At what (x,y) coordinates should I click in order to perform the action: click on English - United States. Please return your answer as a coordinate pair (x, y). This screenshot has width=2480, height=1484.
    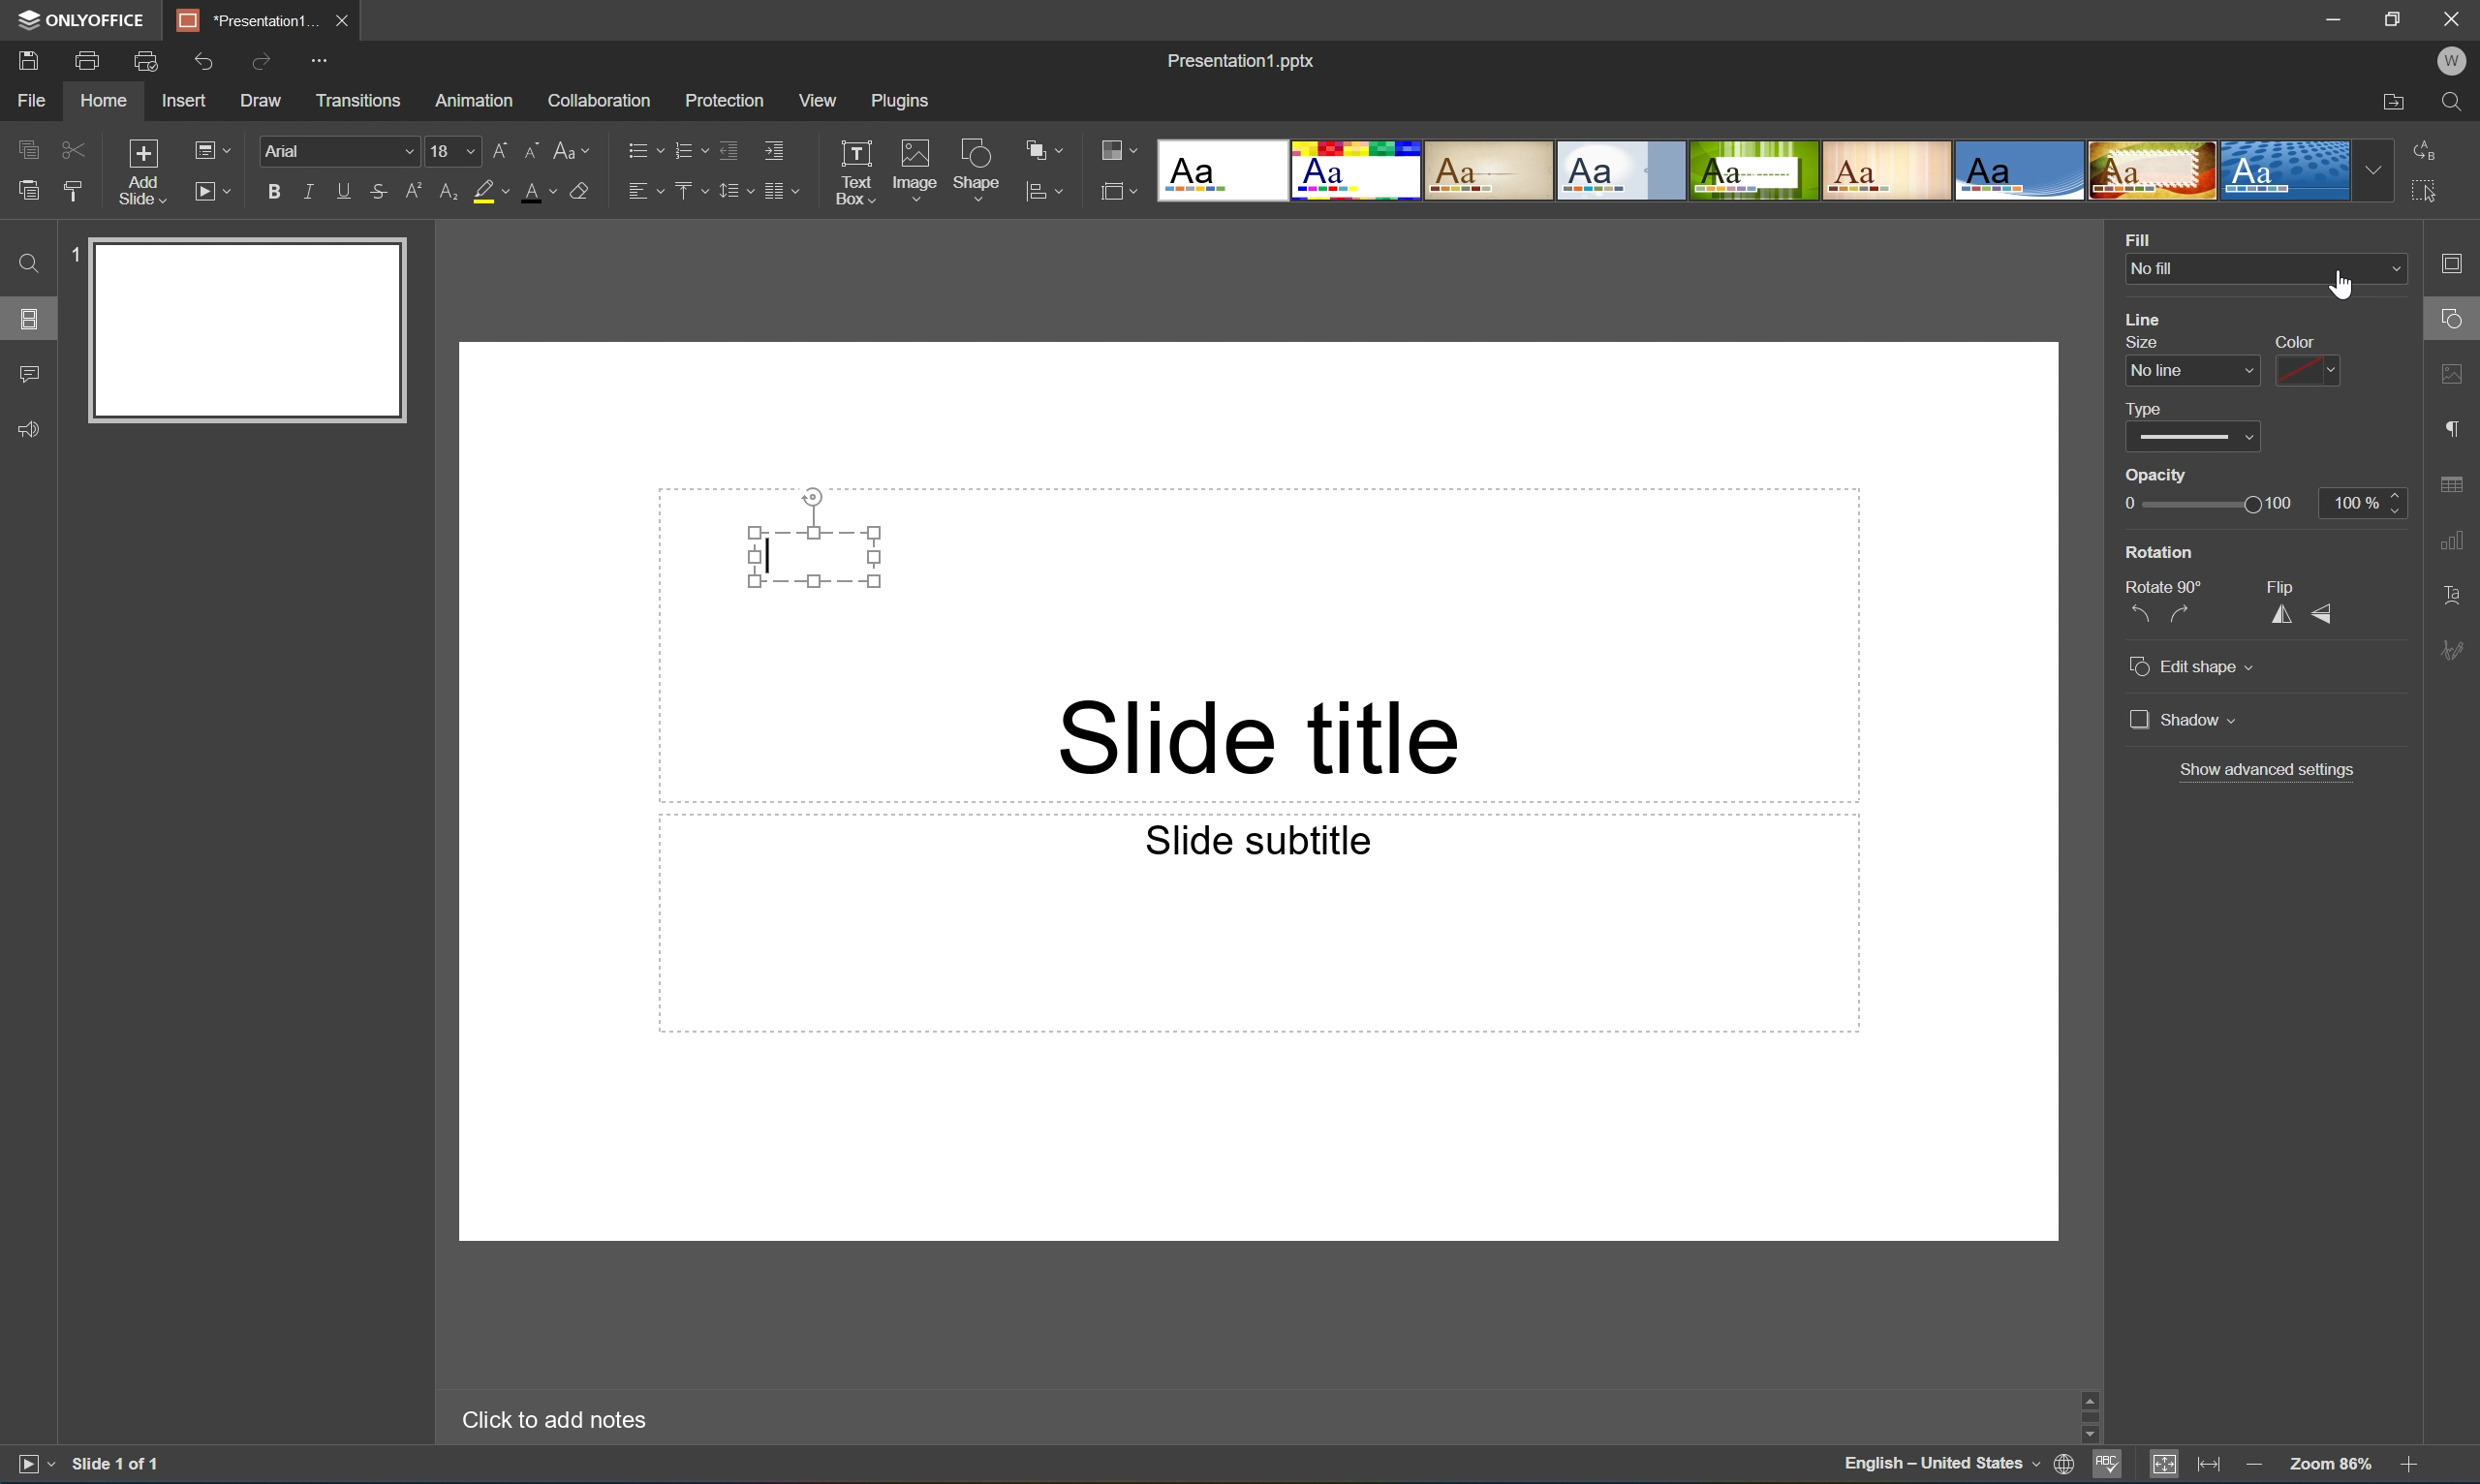
    Looking at the image, I should click on (1941, 1466).